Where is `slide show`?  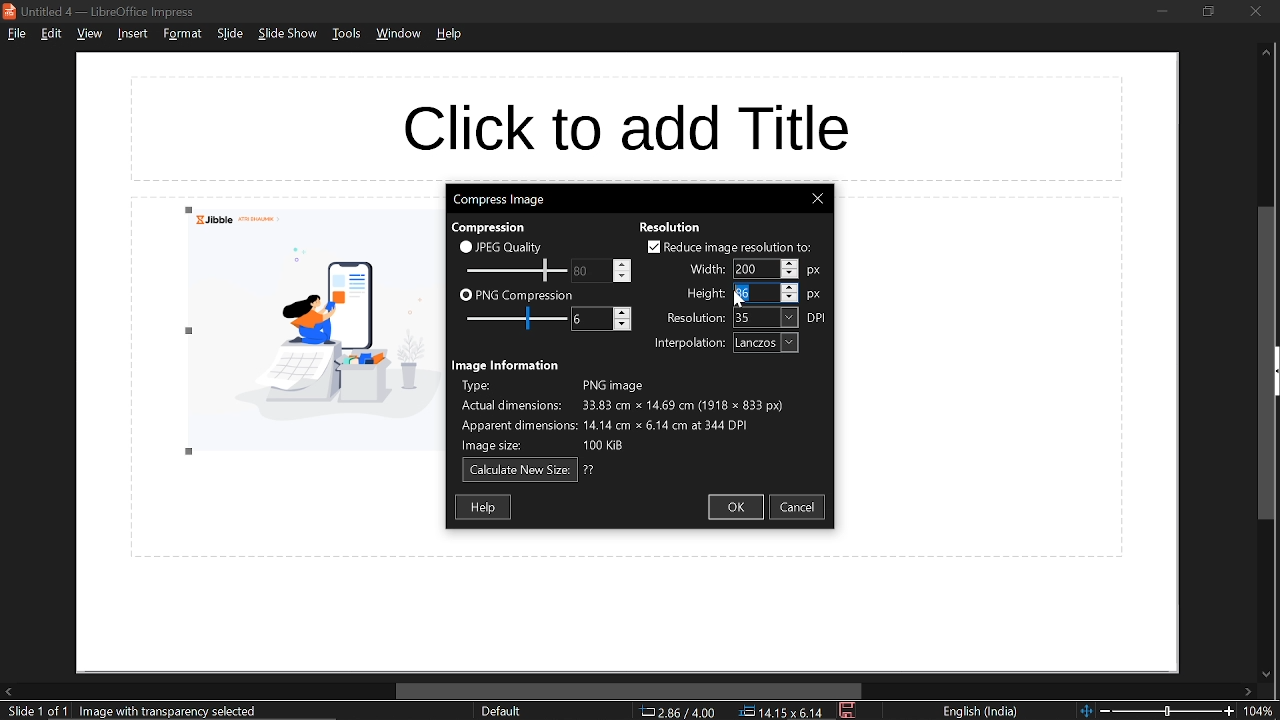
slide show is located at coordinates (288, 34).